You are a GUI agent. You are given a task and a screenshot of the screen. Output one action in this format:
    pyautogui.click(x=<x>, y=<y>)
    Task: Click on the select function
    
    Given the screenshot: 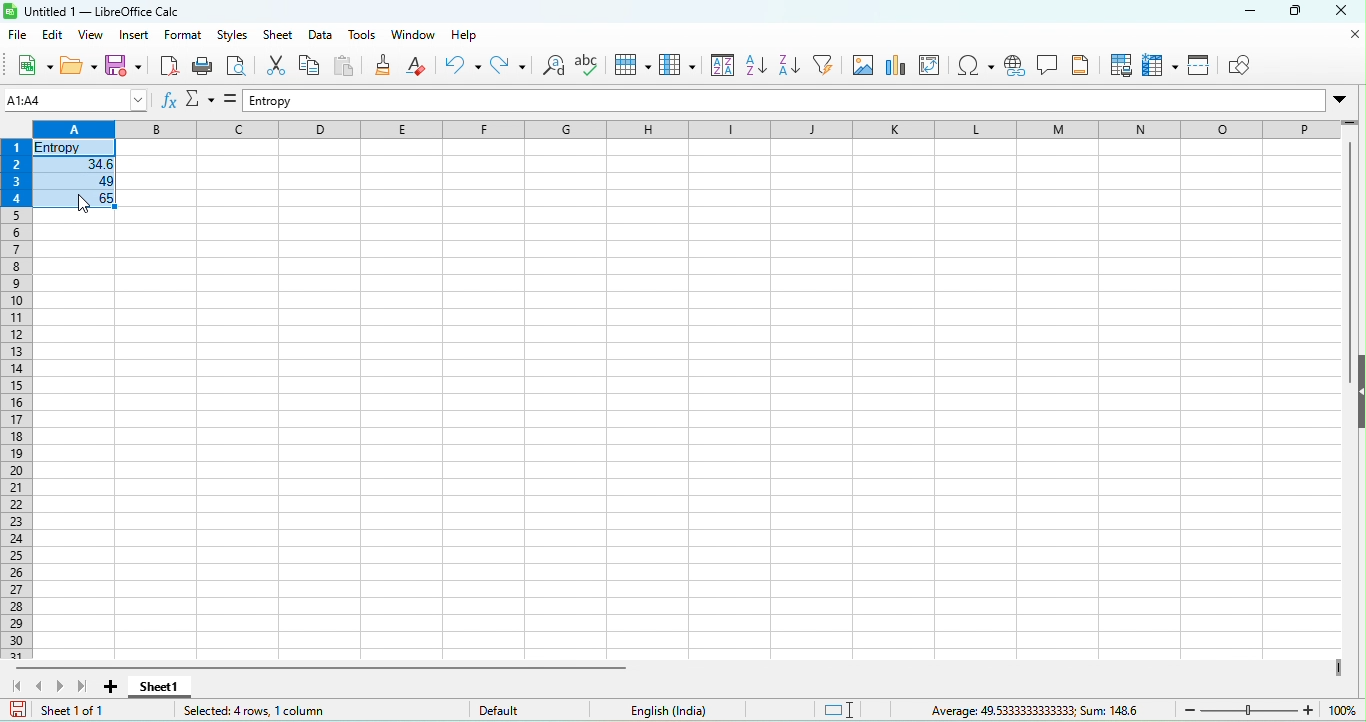 What is the action you would take?
    pyautogui.click(x=203, y=102)
    